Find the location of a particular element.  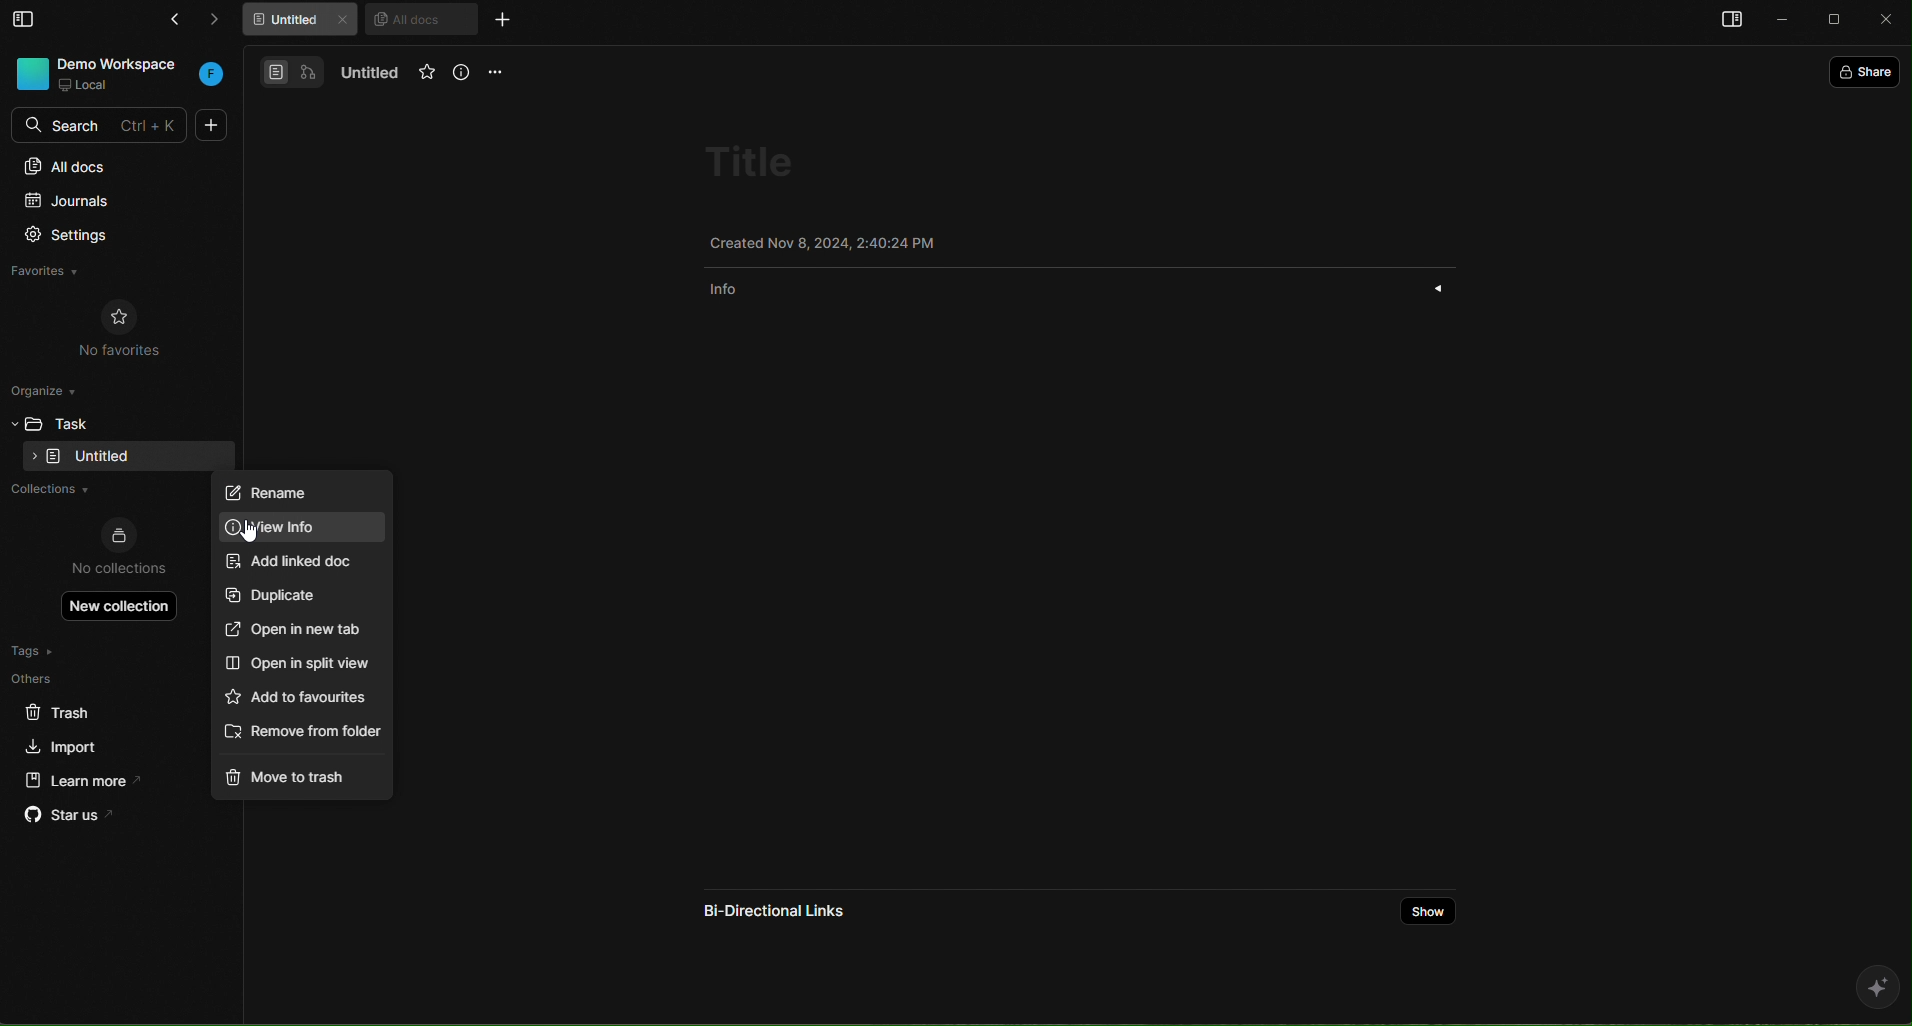

add linked doc is located at coordinates (292, 563).